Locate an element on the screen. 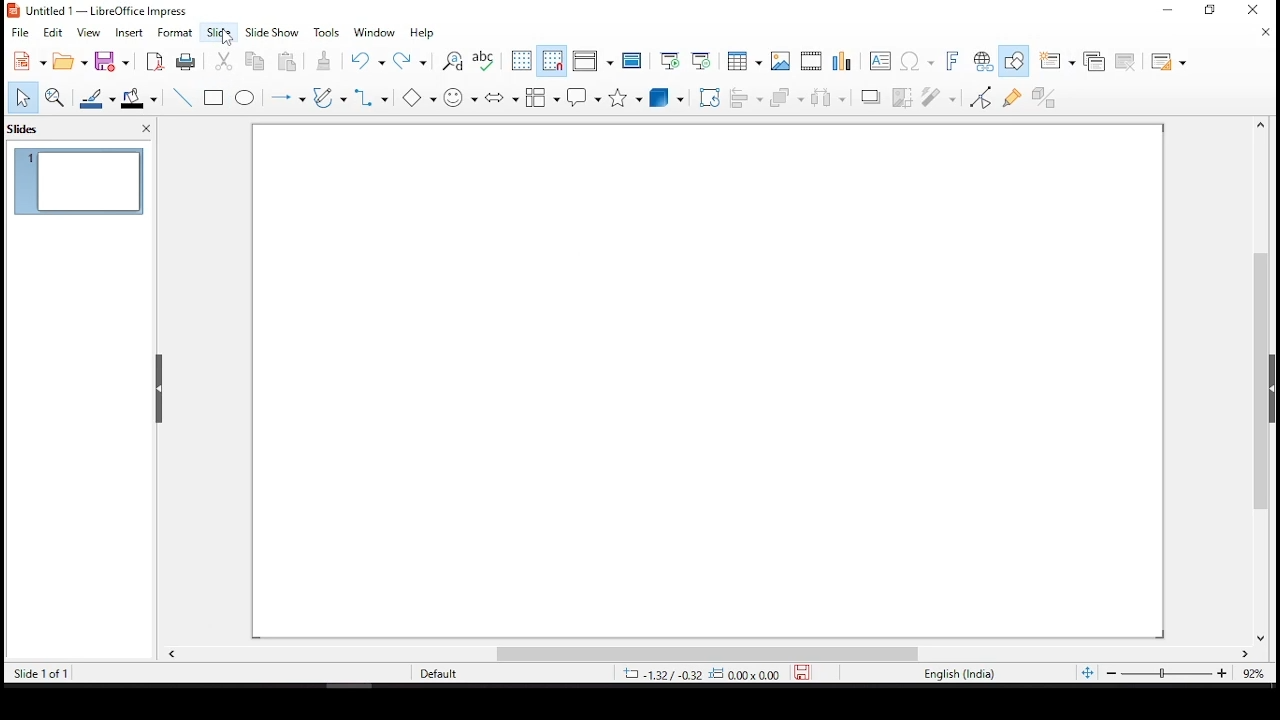 This screenshot has height=720, width=1280. flowchart is located at coordinates (544, 95).